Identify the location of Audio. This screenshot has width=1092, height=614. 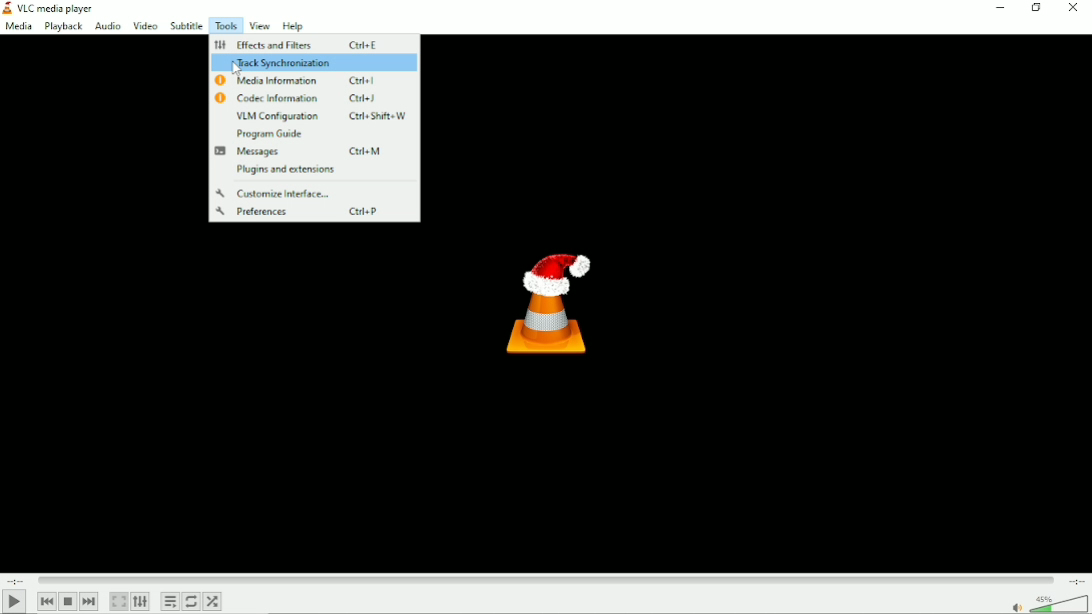
(108, 27).